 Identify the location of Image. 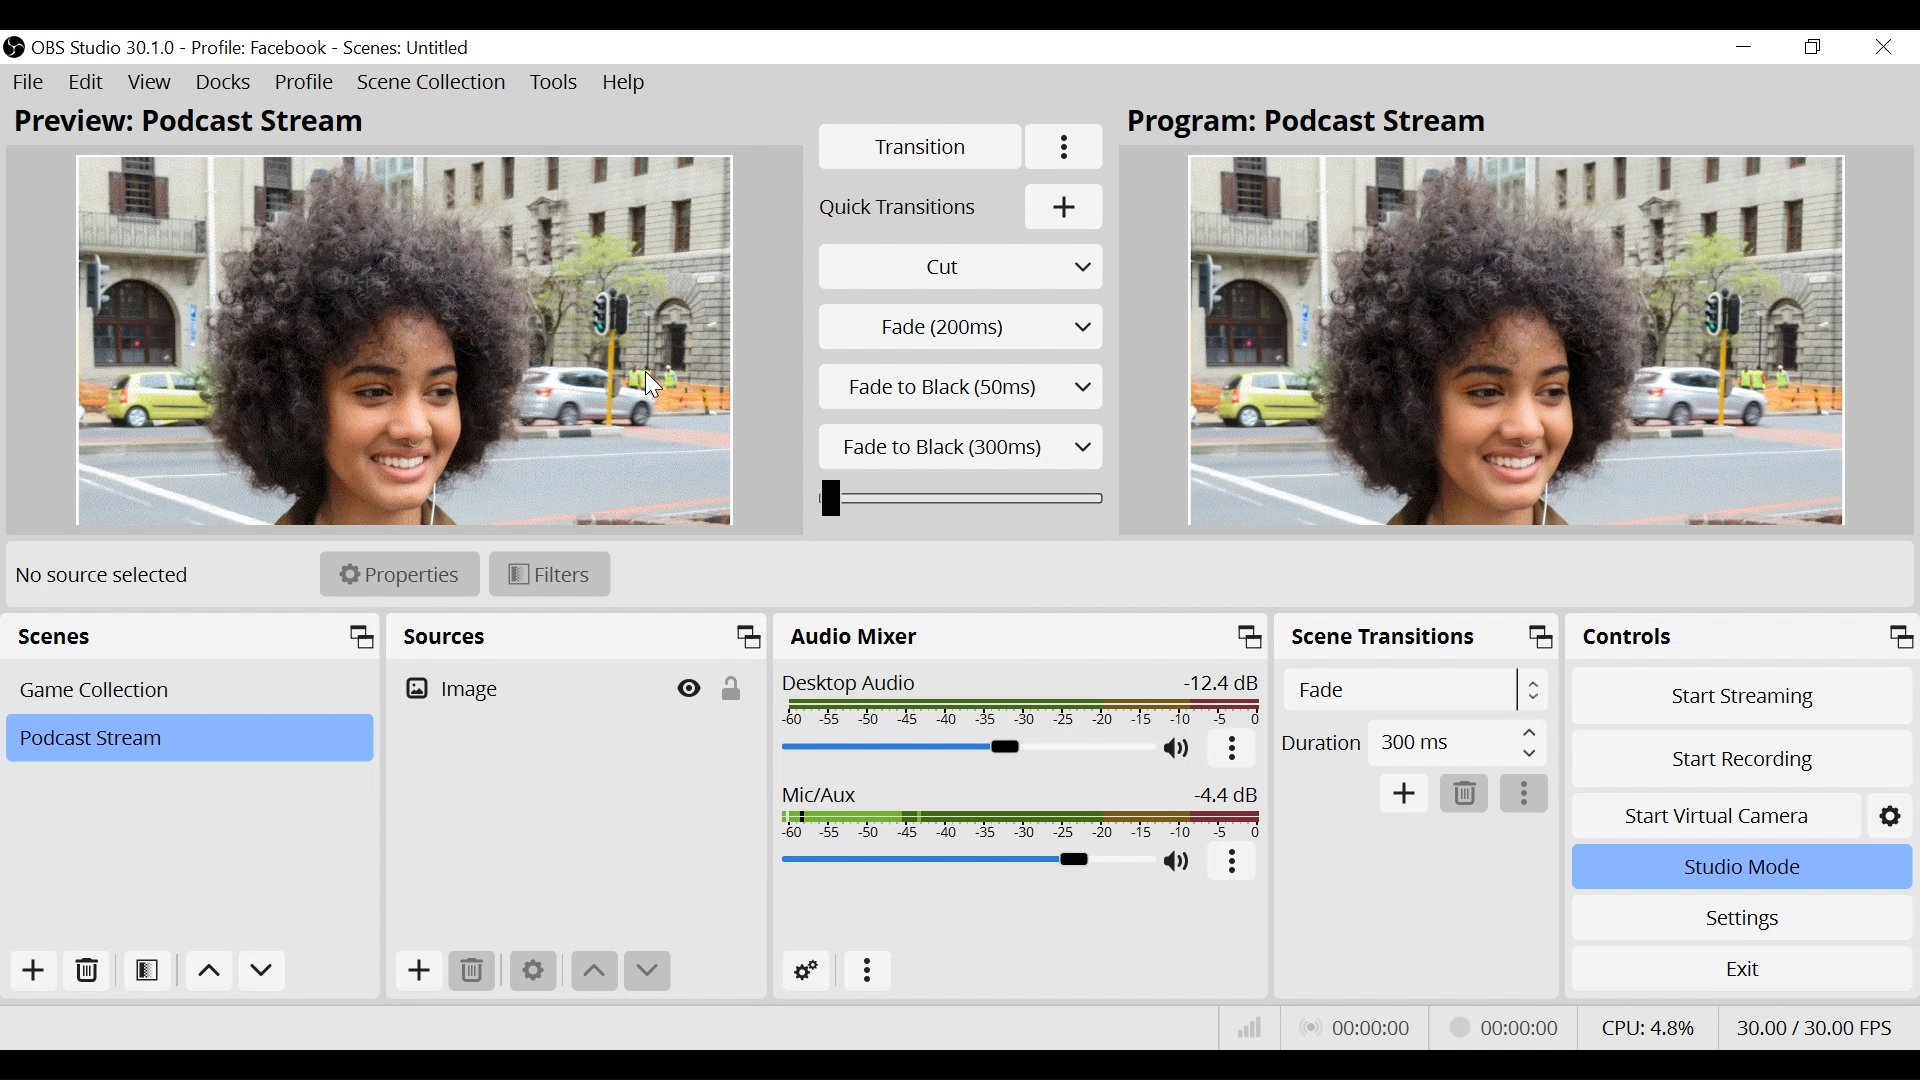
(530, 692).